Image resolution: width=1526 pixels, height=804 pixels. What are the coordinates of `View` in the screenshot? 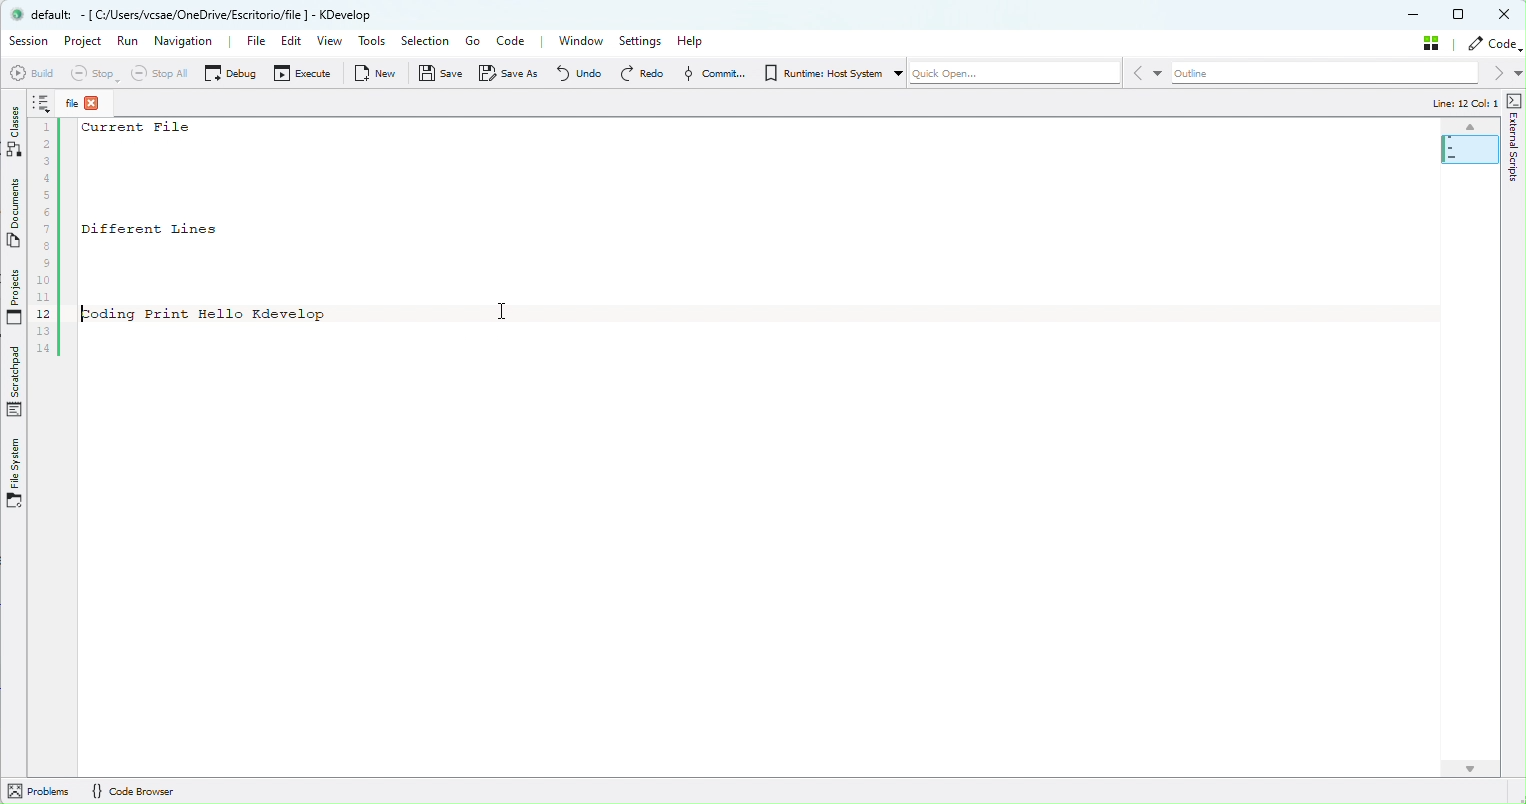 It's located at (330, 41).